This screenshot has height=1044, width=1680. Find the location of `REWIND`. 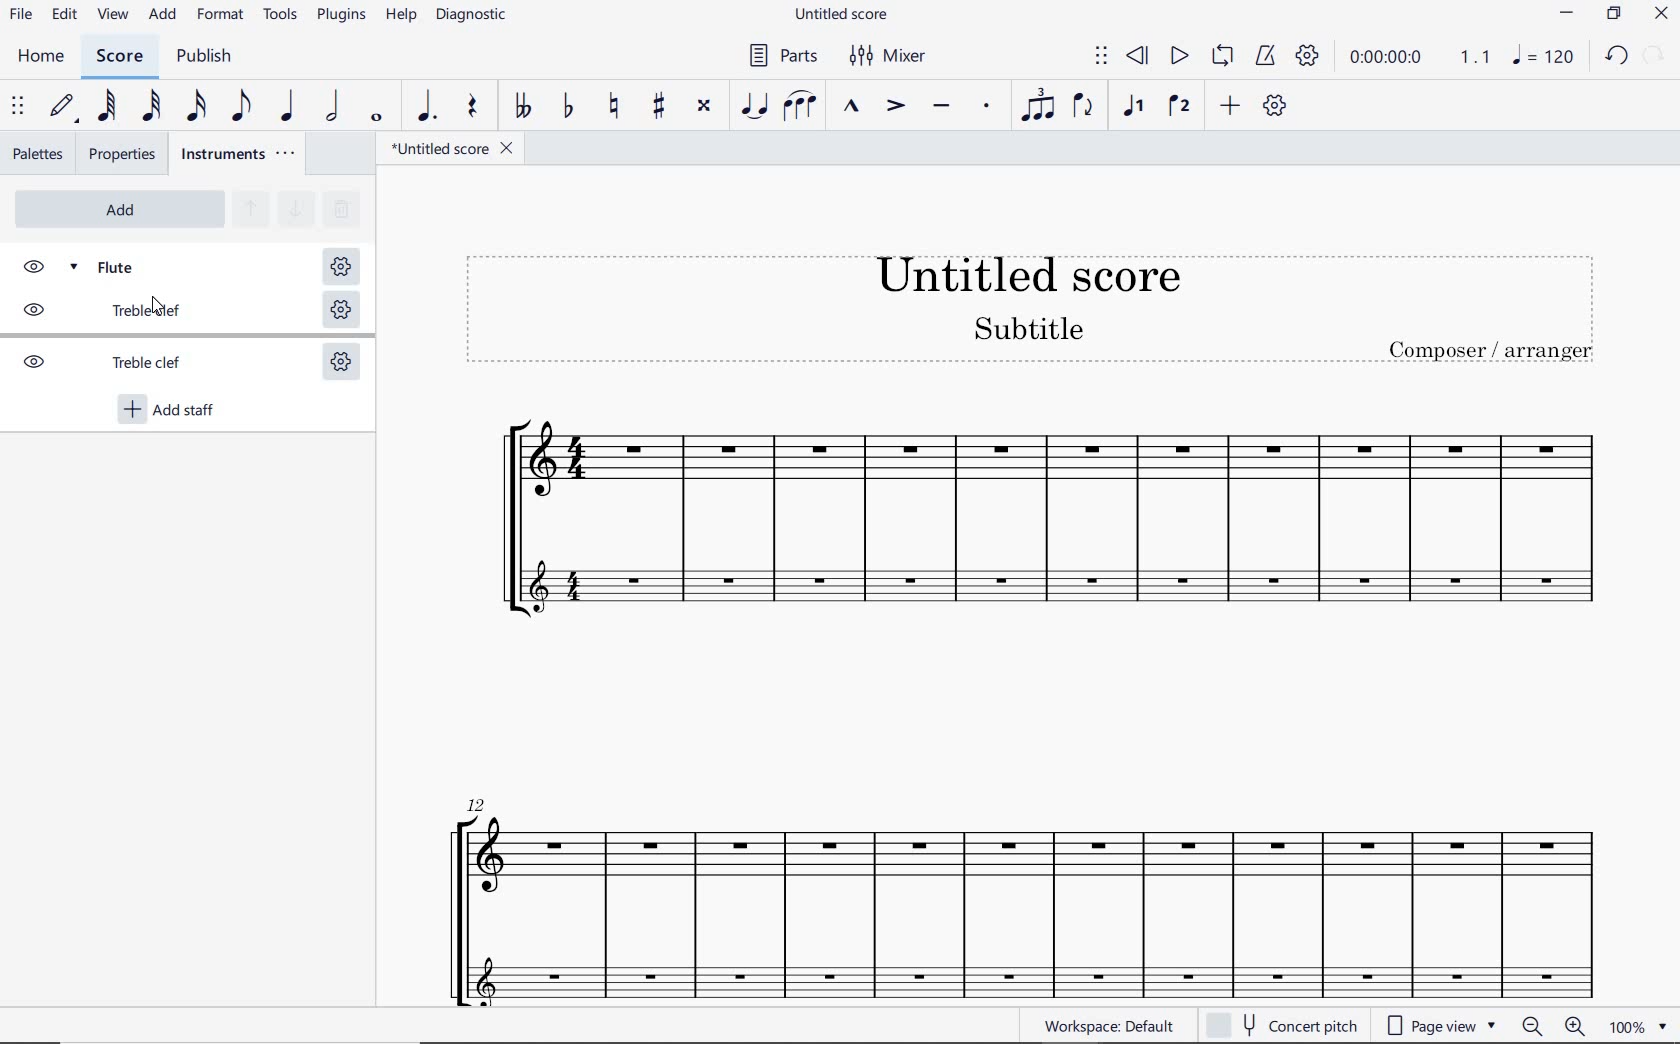

REWIND is located at coordinates (1138, 56).